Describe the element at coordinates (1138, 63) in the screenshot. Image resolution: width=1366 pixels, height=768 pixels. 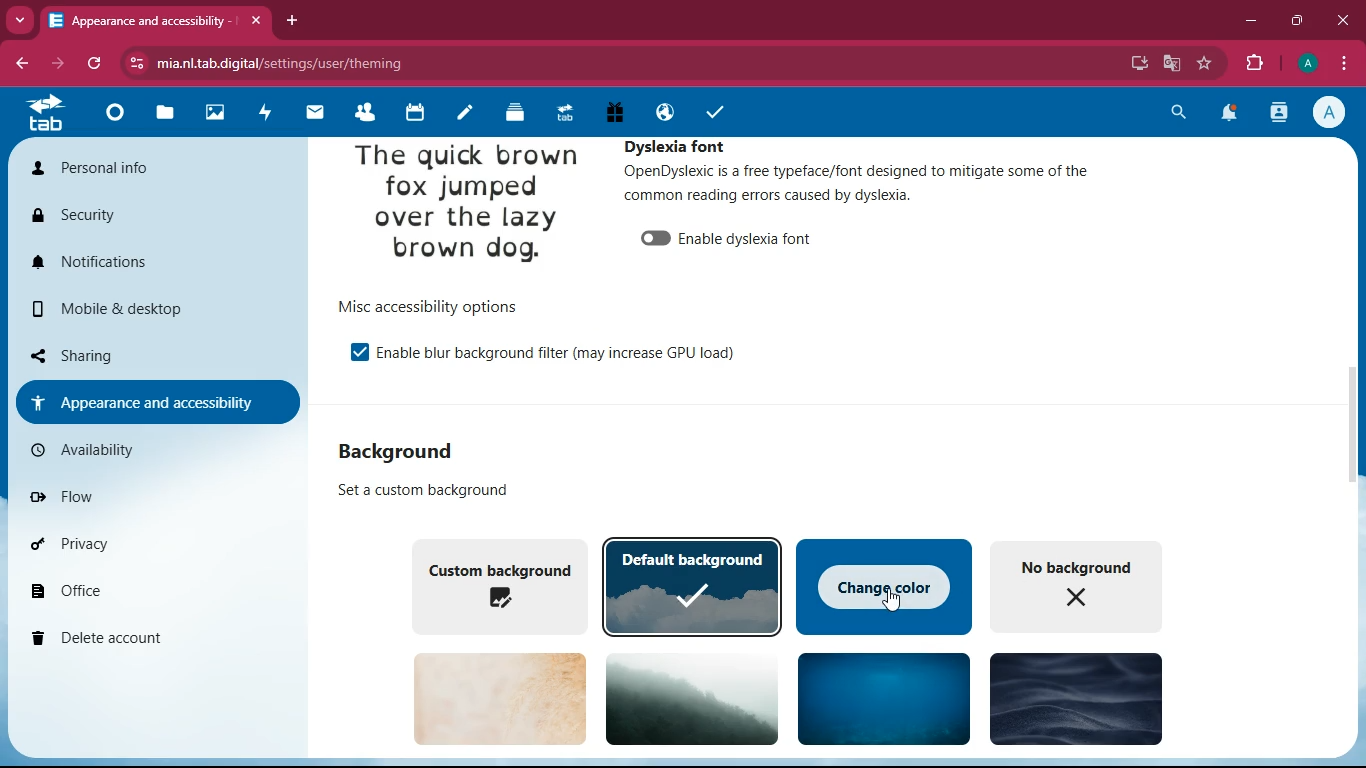
I see `desktop` at that location.